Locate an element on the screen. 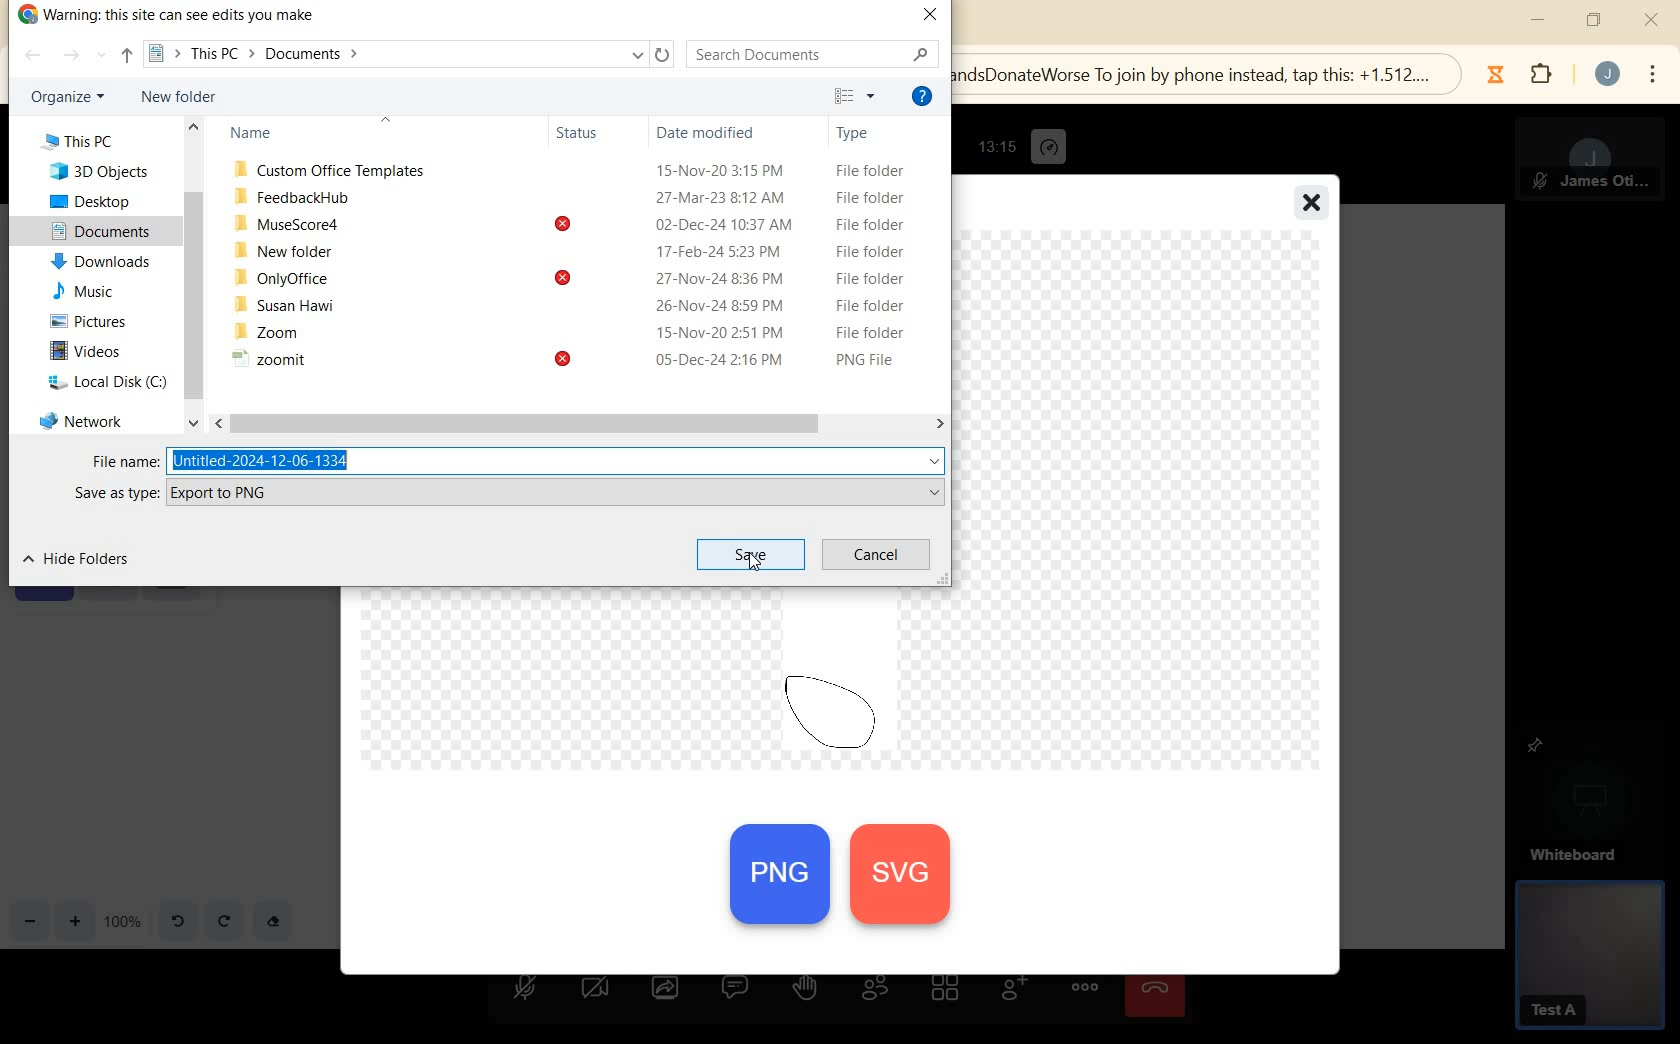 Image resolution: width=1680 pixels, height=1044 pixels. Susan Hawi 26-Nov-24 8:59 PM File folder is located at coordinates (308, 304).